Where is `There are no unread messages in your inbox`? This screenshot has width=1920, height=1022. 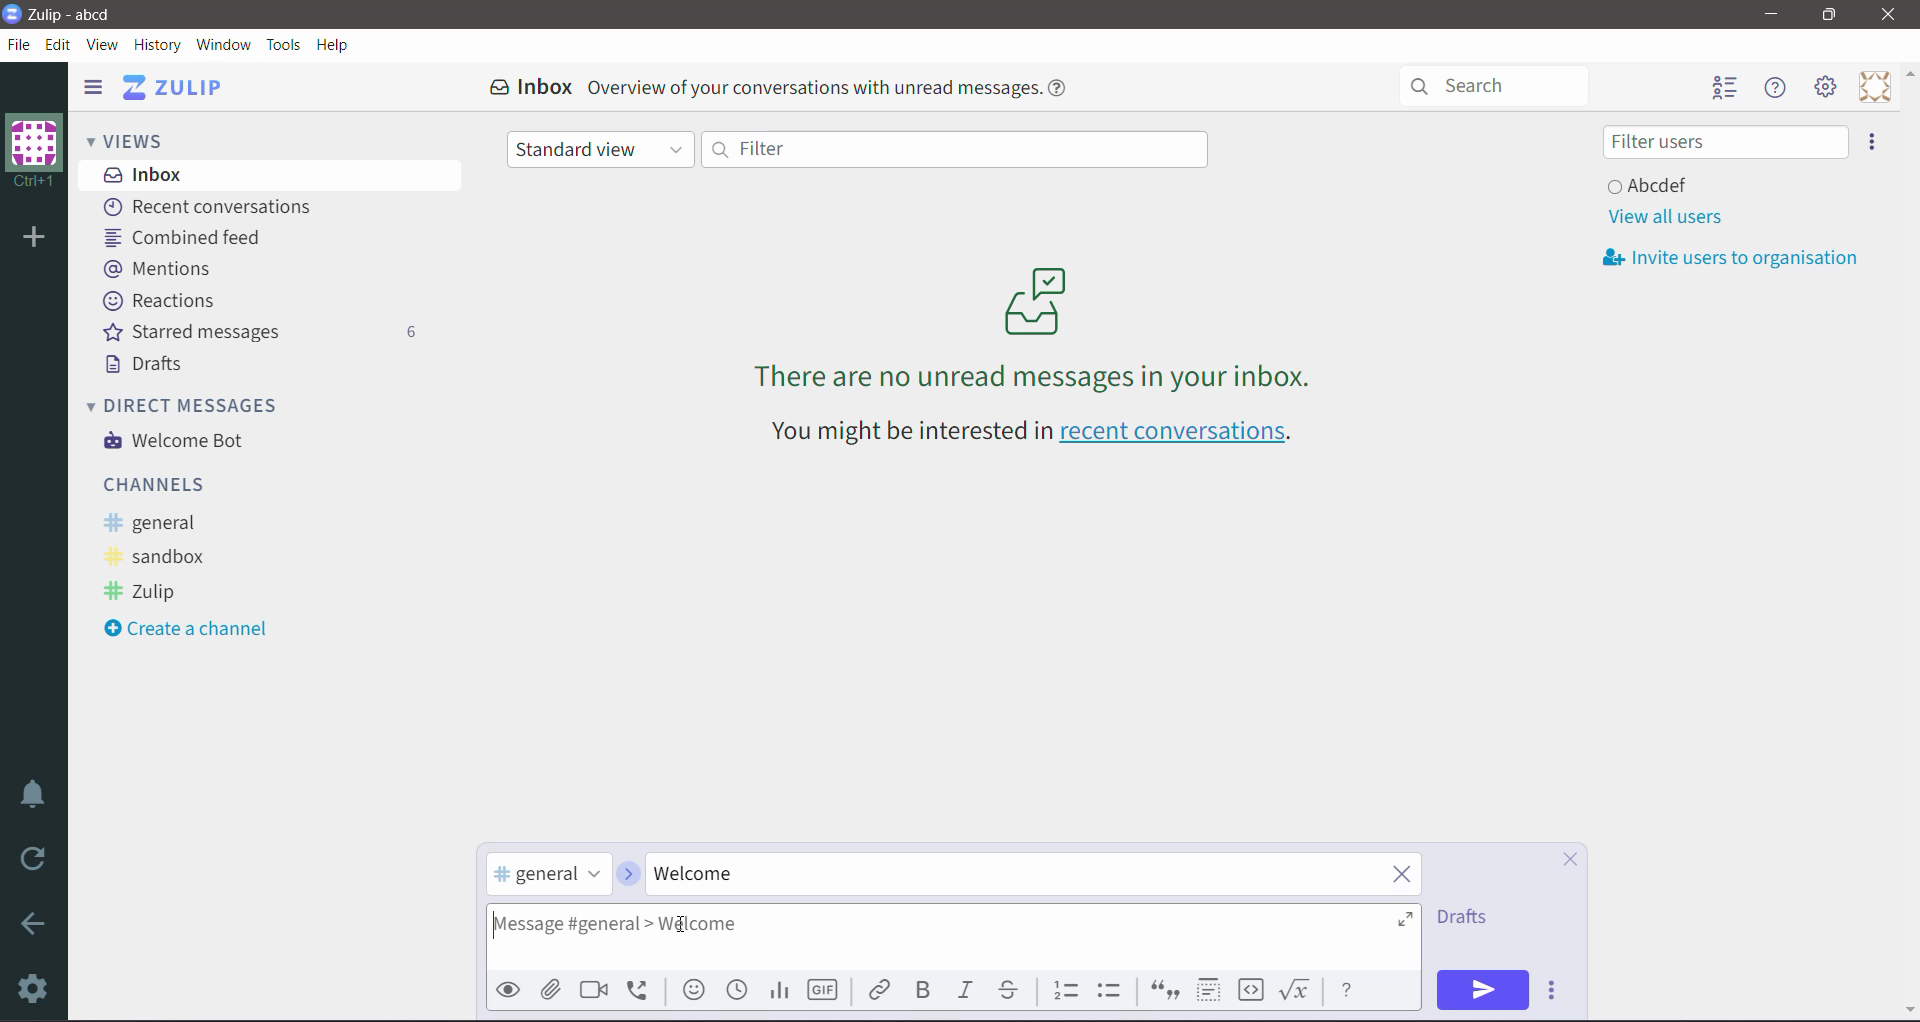
There are no unread messages in your inbox is located at coordinates (1035, 327).